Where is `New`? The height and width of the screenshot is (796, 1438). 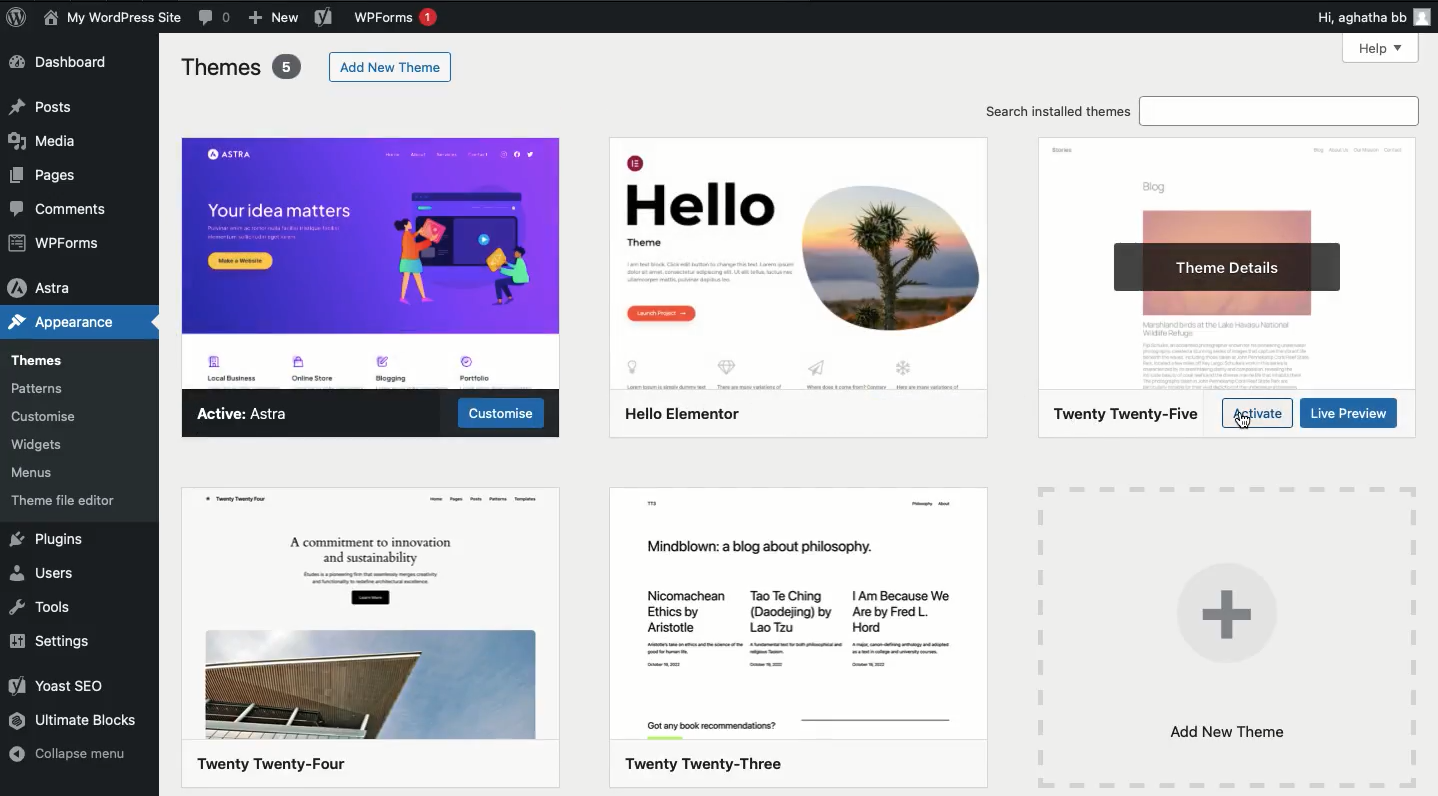 New is located at coordinates (271, 18).